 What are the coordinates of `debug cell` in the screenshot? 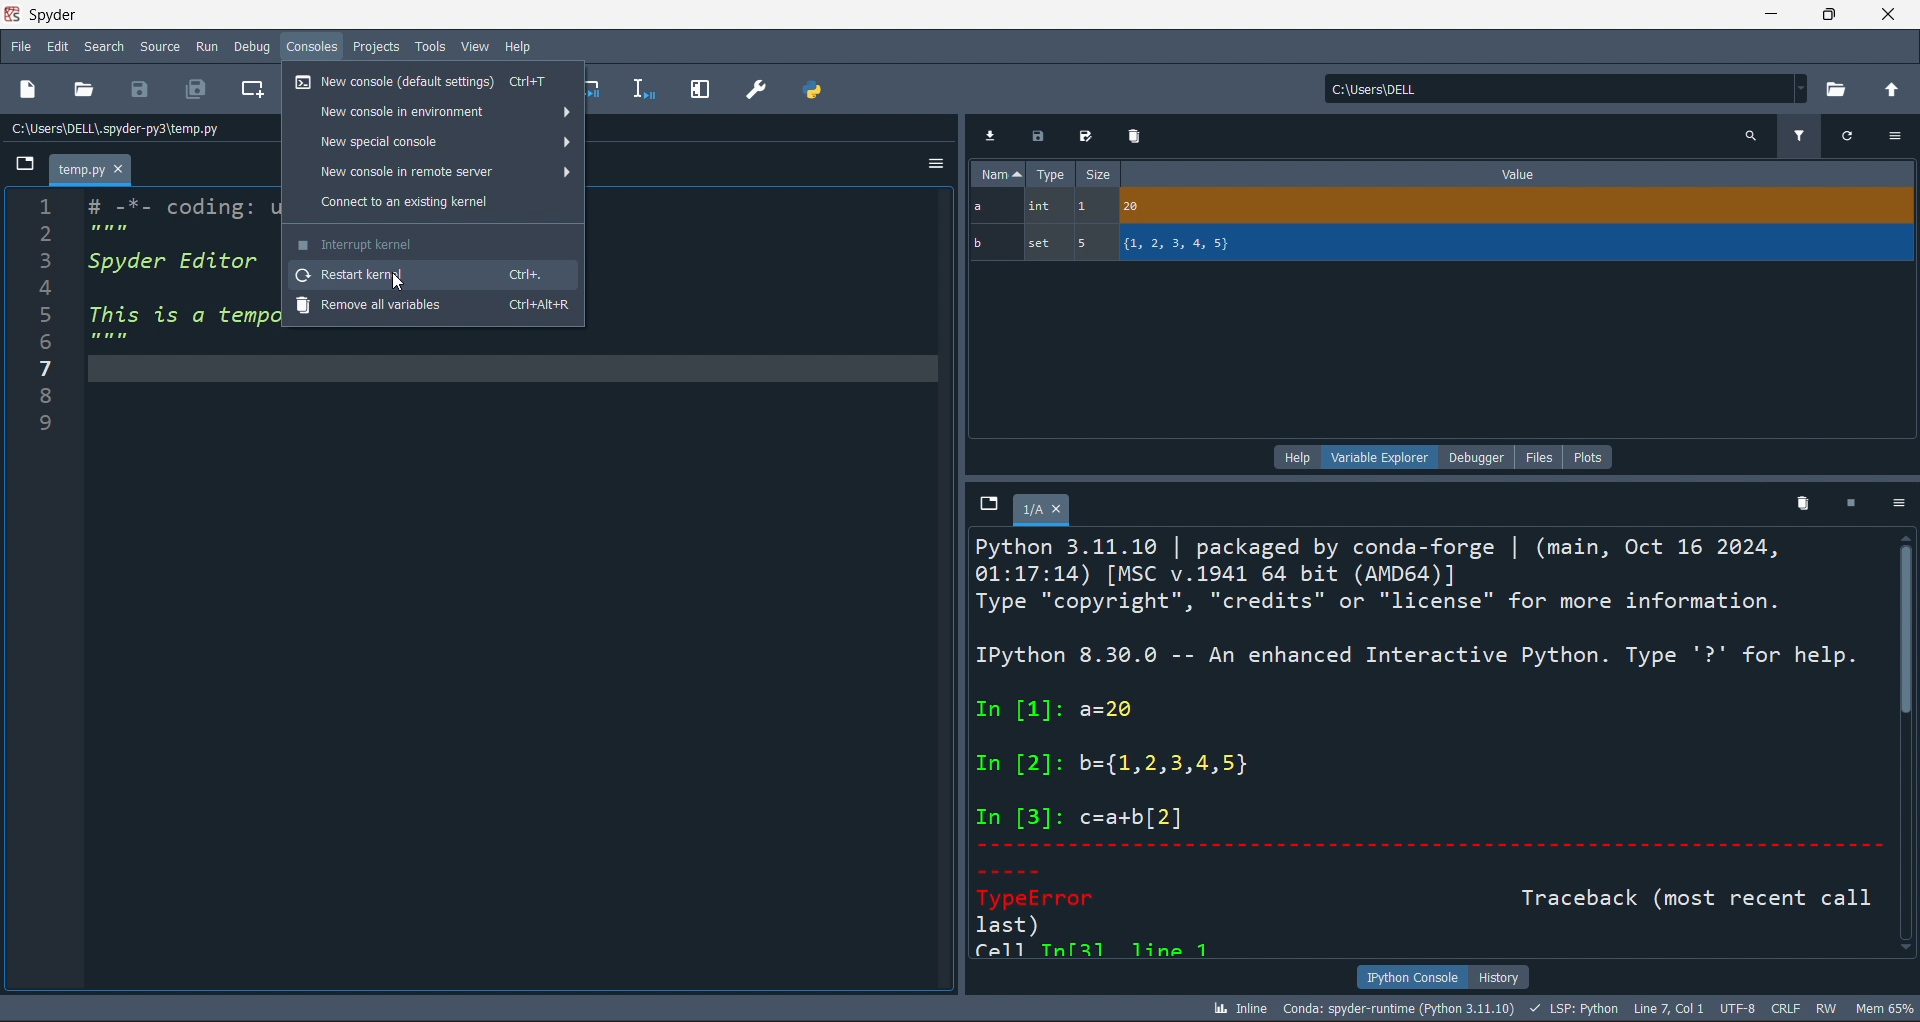 It's located at (599, 88).